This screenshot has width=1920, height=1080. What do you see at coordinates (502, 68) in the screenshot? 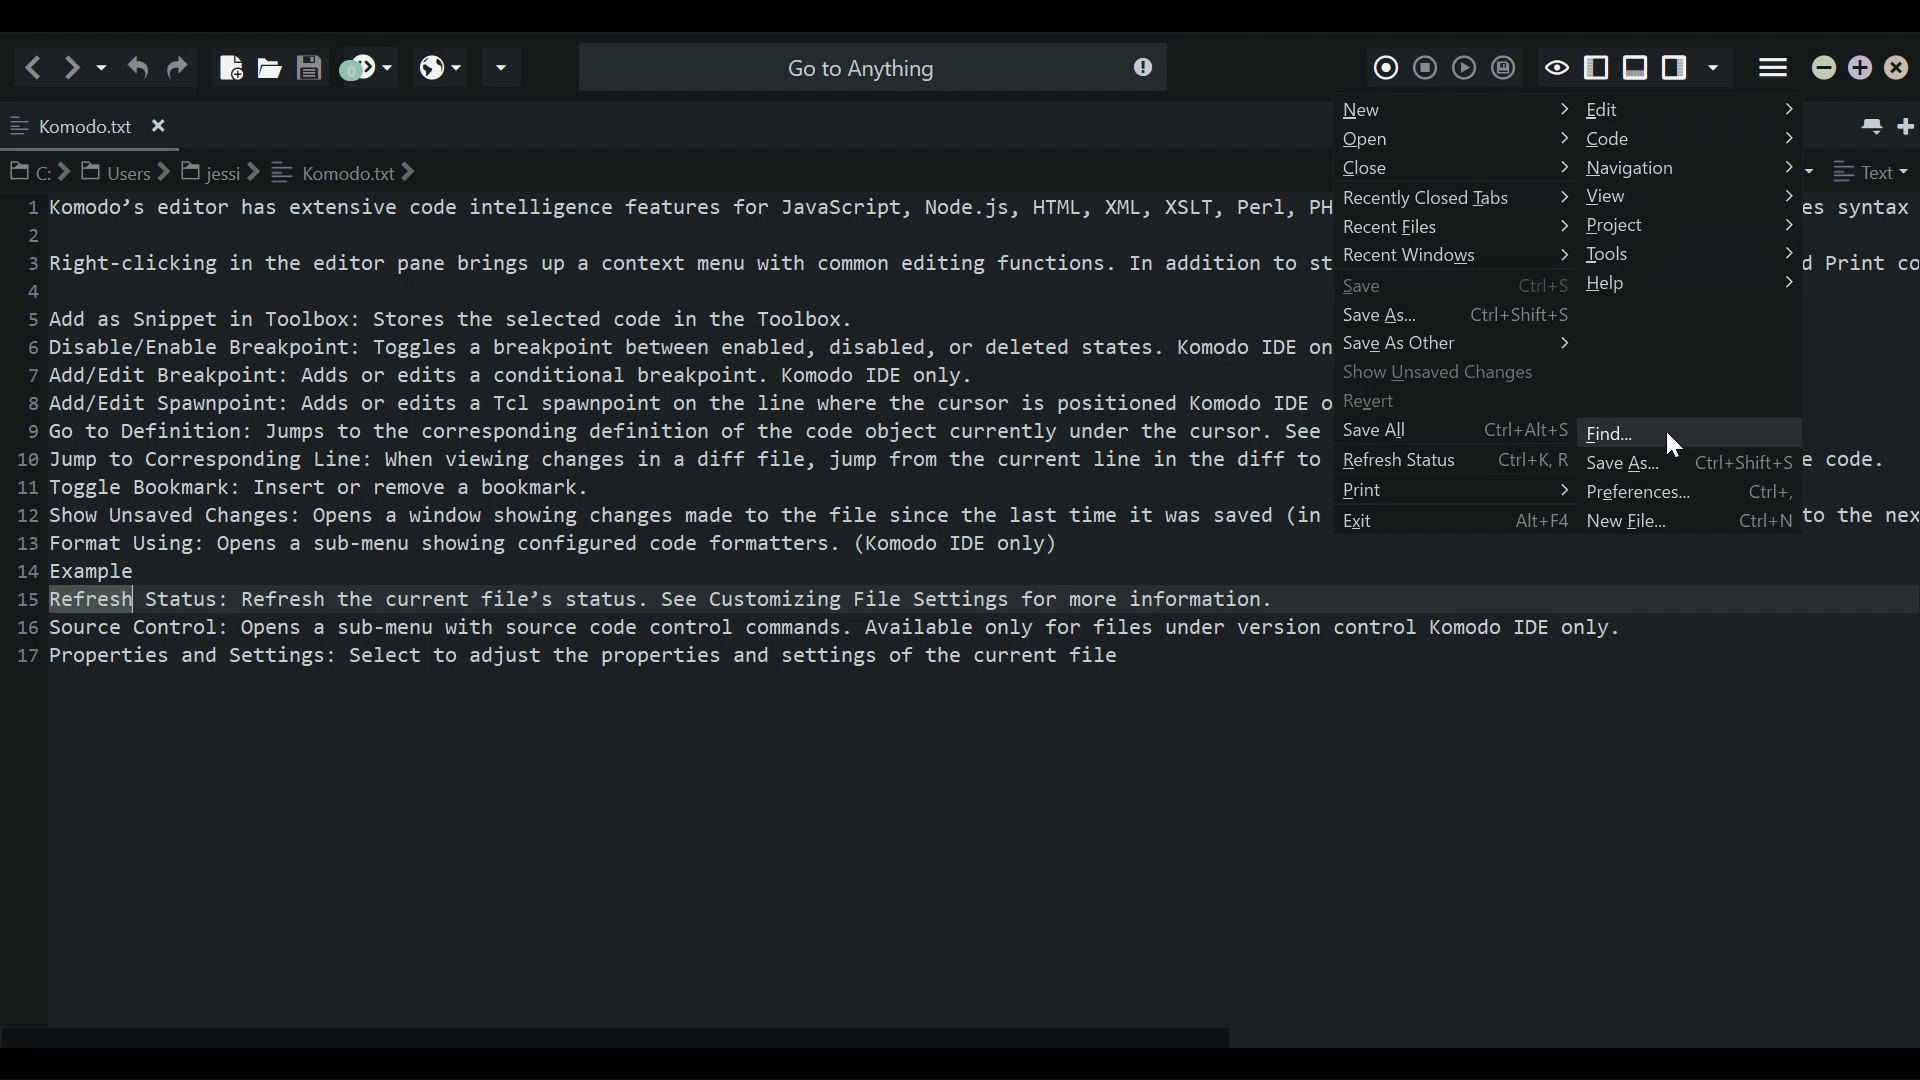
I see `Share current file` at bounding box center [502, 68].